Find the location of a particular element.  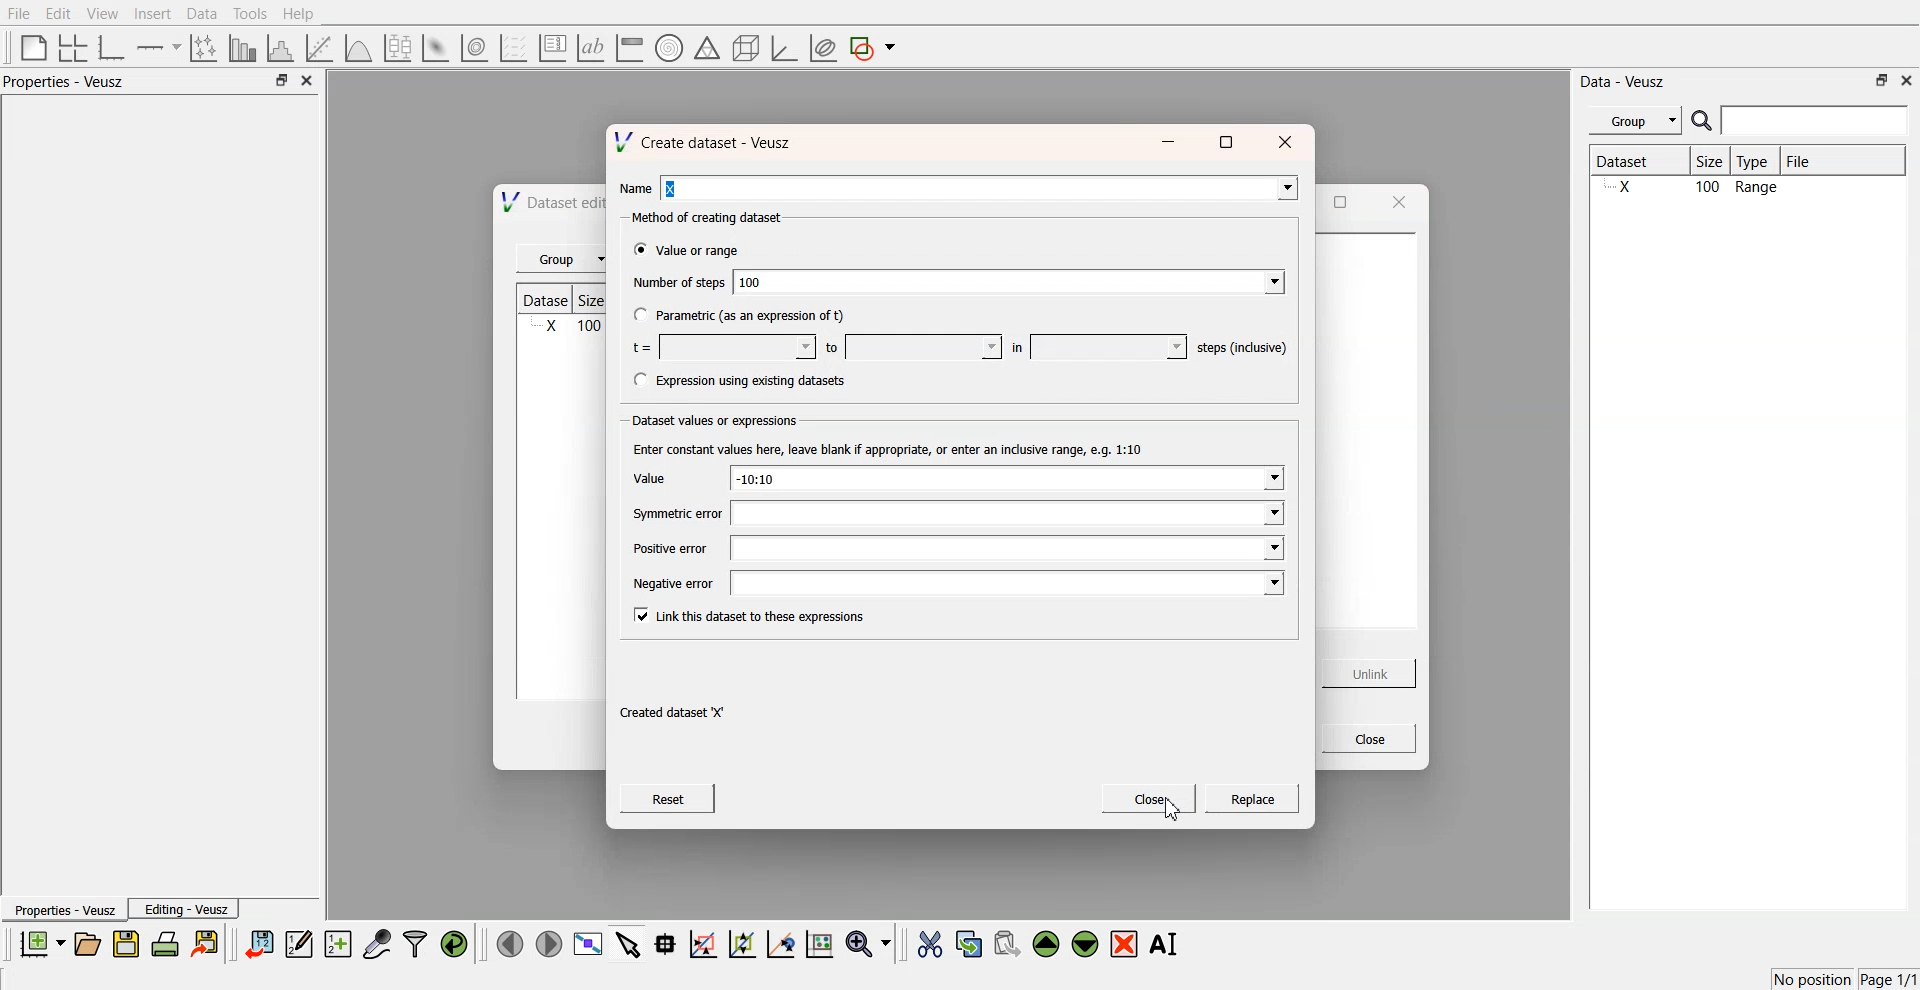

File is located at coordinates (1816, 161).